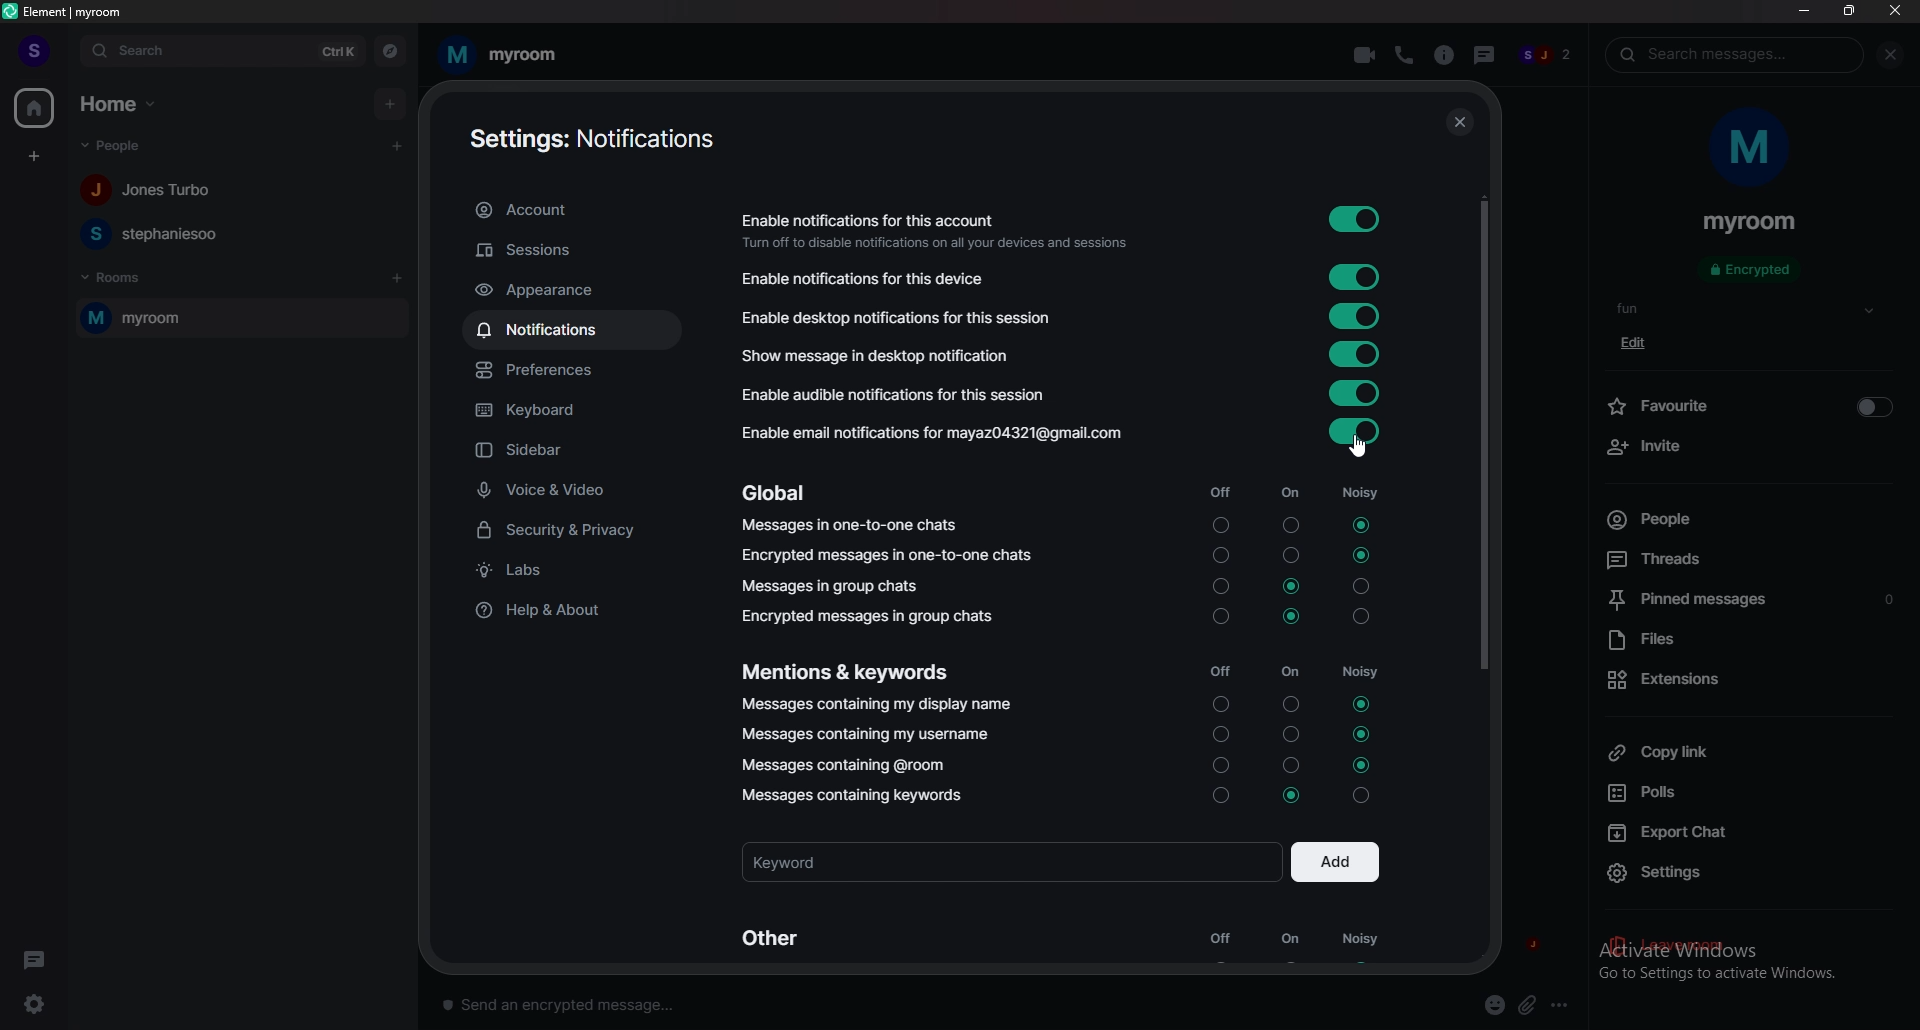 The image size is (1920, 1030). I want to click on messages containing my display name, so click(875, 705).